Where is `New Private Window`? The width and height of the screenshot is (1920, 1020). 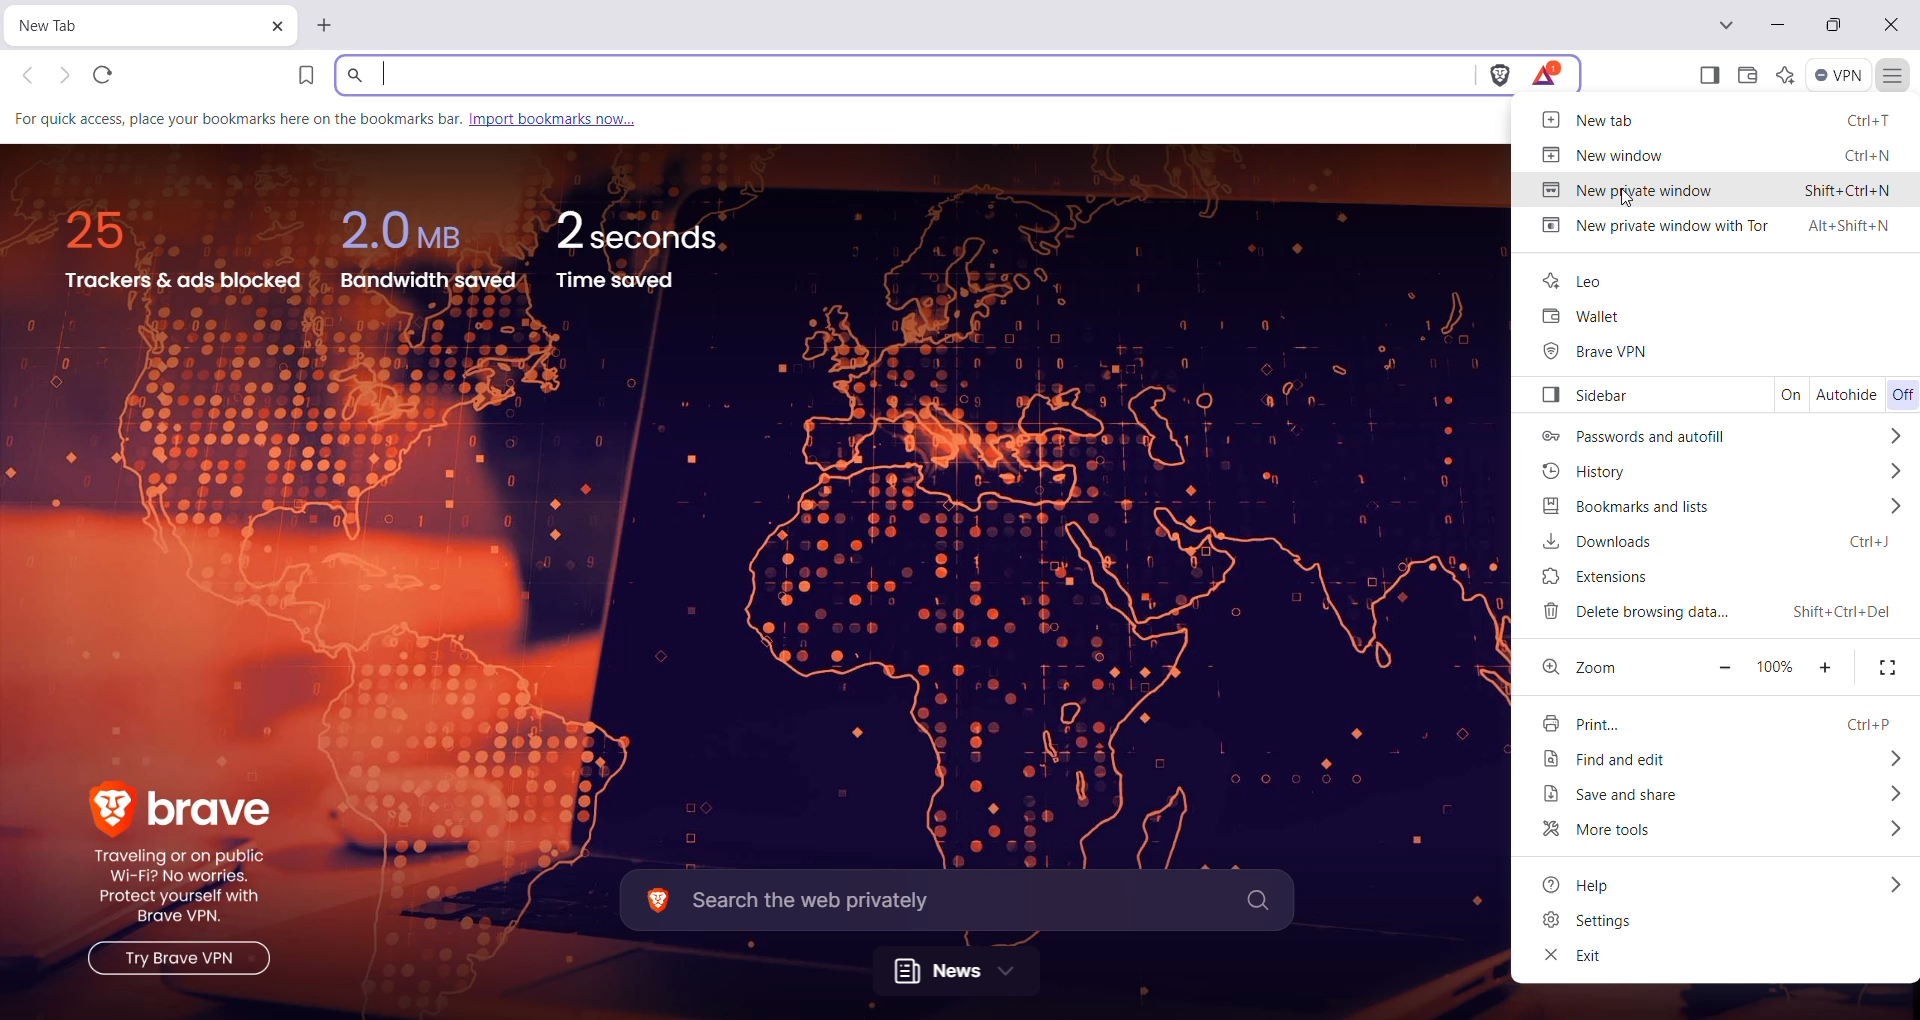
New Private Window is located at coordinates (1717, 190).